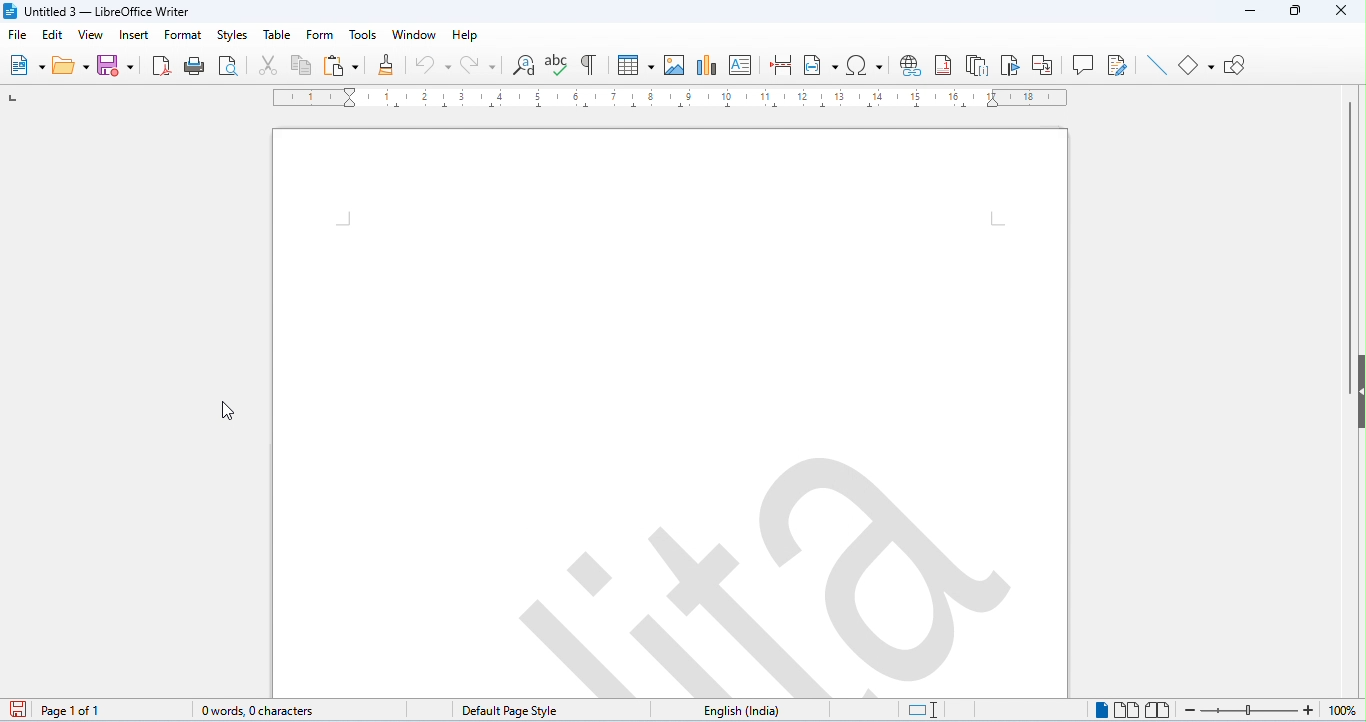 The height and width of the screenshot is (722, 1366). I want to click on standard selection, so click(924, 711).